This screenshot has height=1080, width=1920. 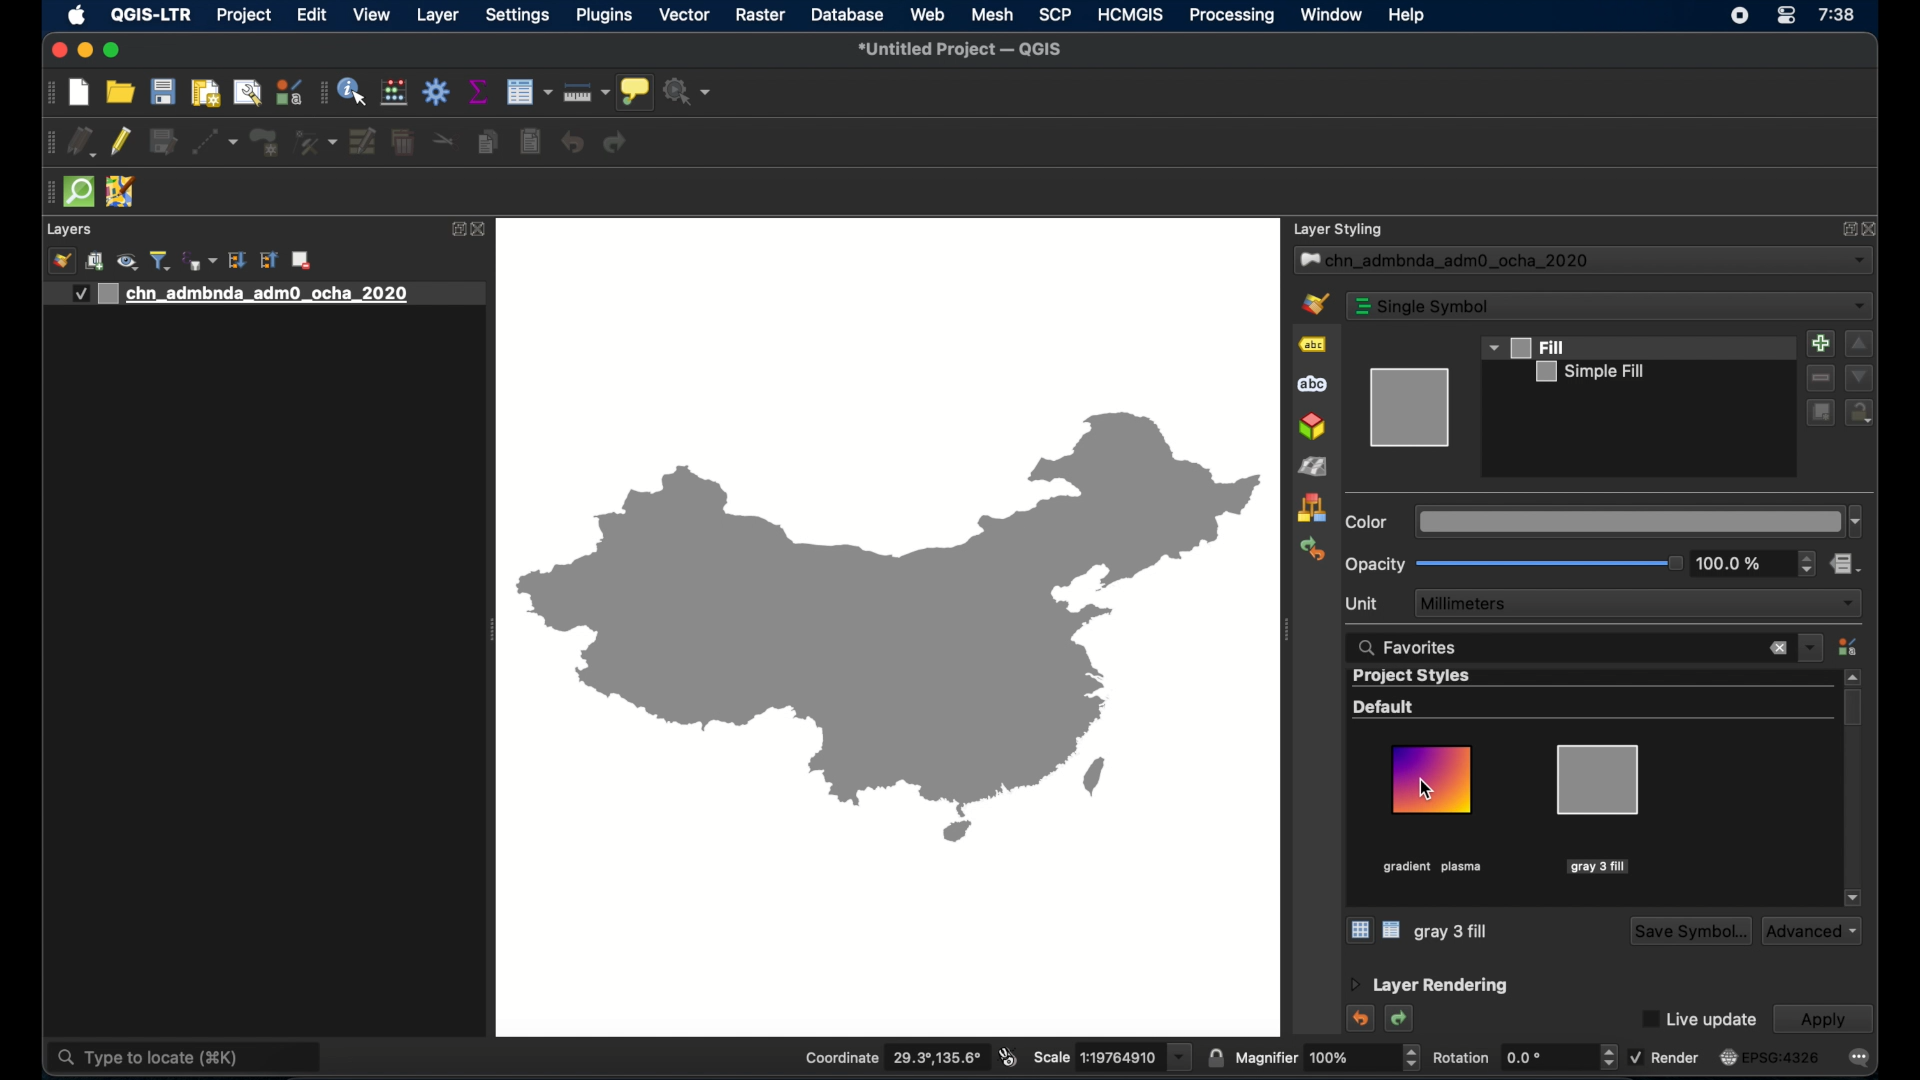 What do you see at coordinates (315, 143) in the screenshot?
I see `vertex tool` at bounding box center [315, 143].